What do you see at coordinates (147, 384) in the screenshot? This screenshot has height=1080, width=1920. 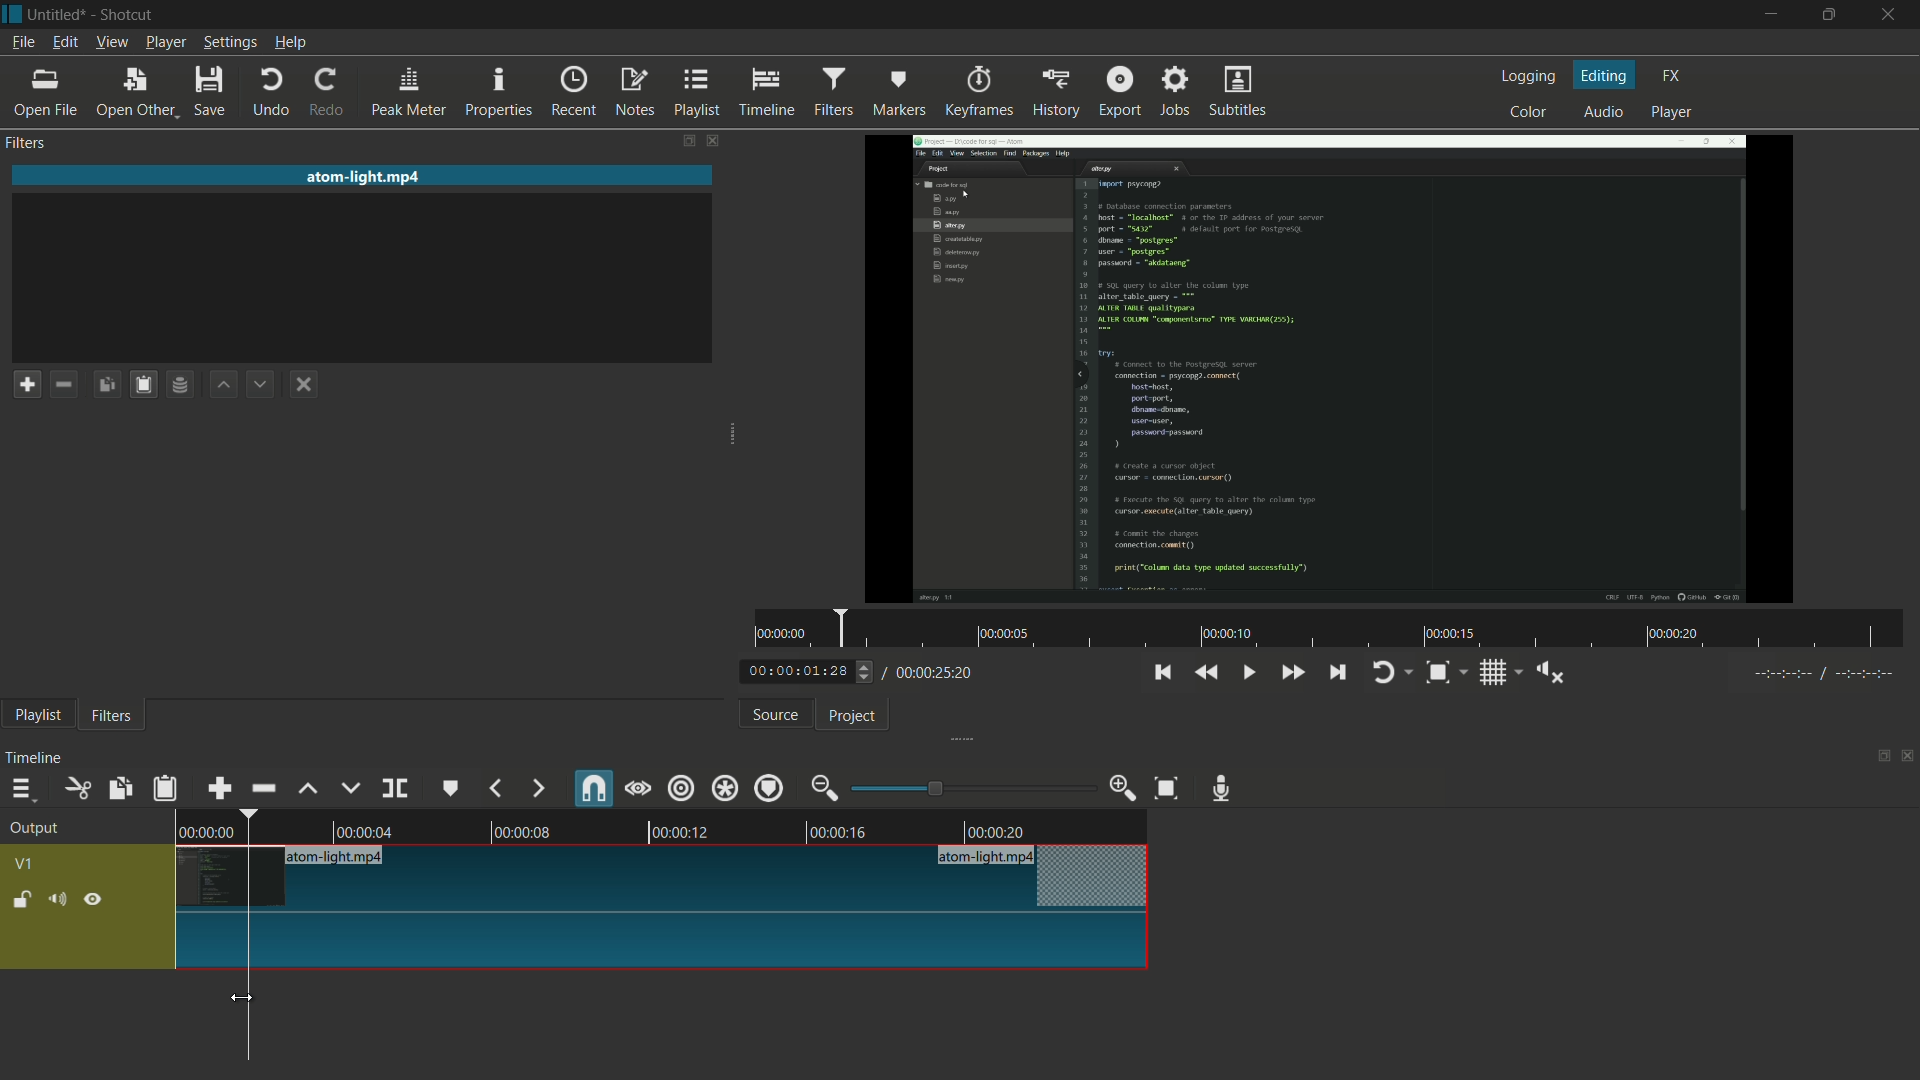 I see `paste filters` at bounding box center [147, 384].